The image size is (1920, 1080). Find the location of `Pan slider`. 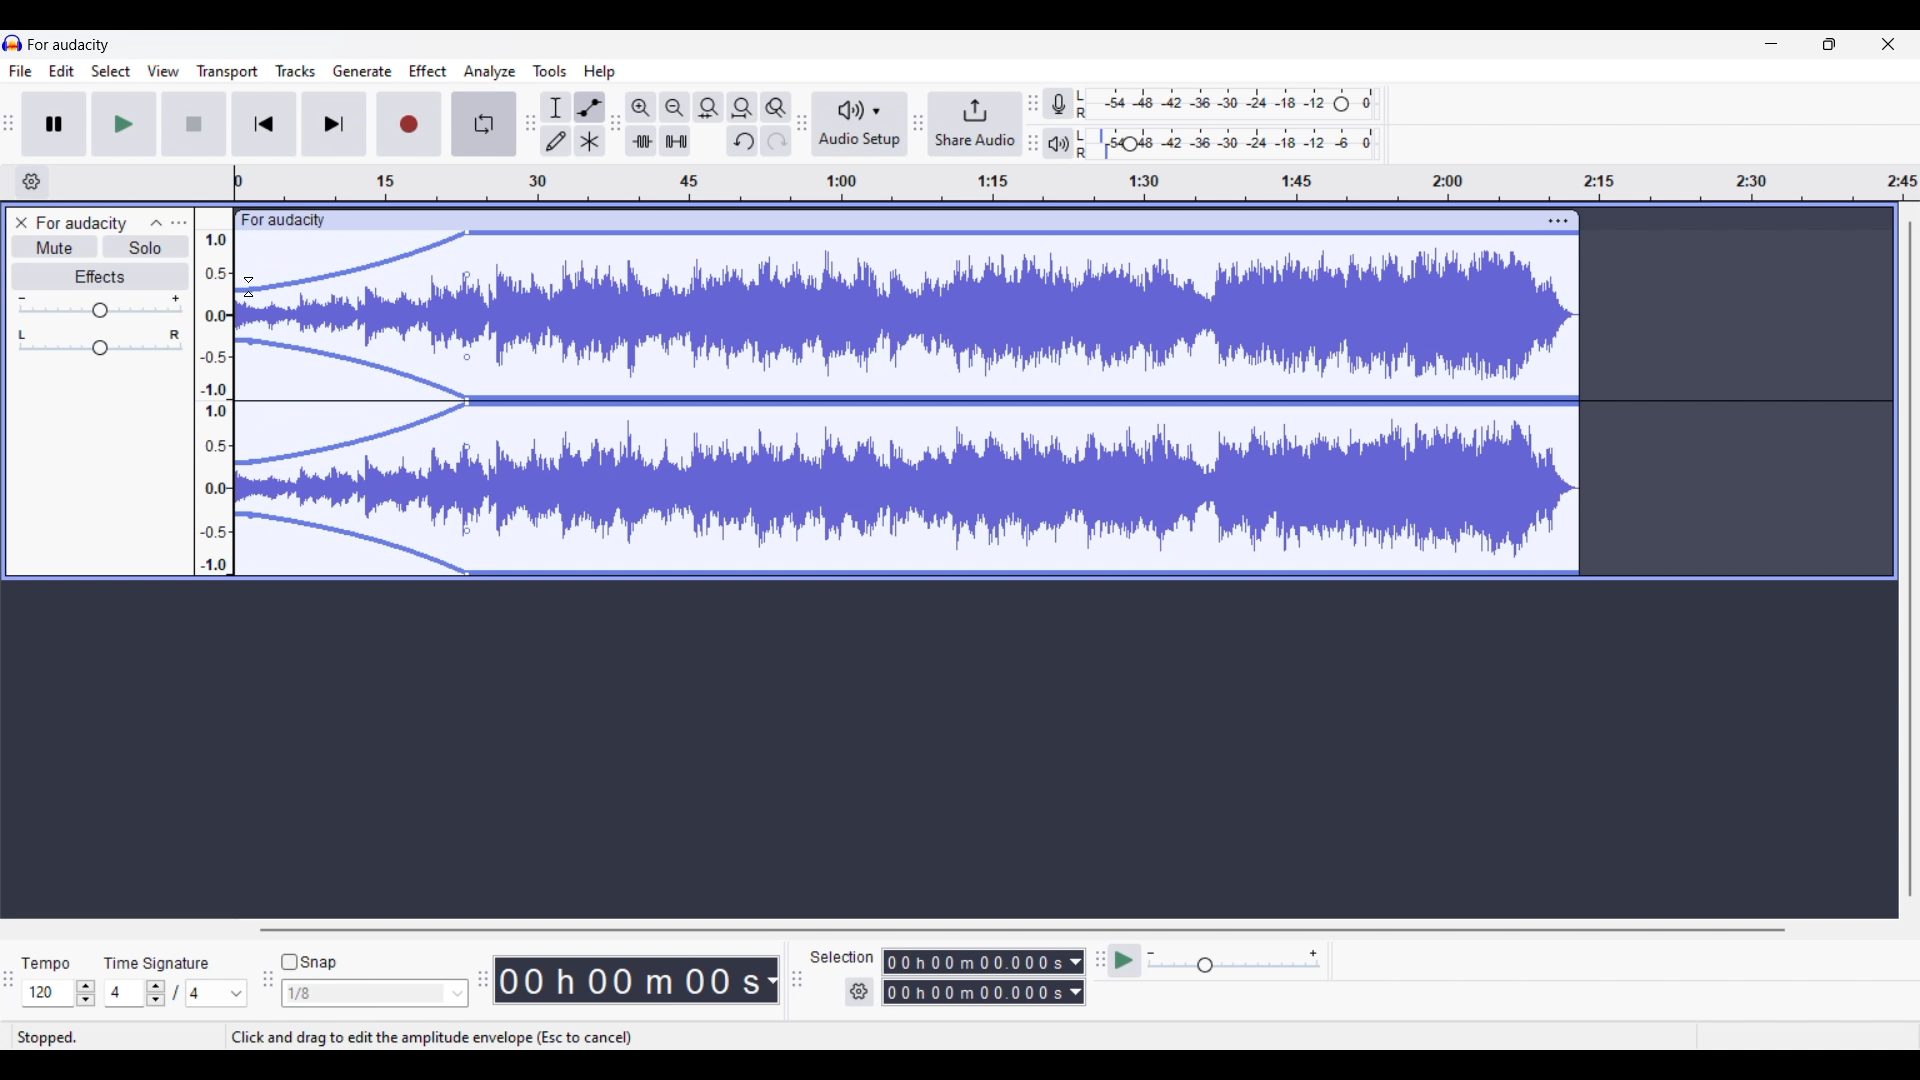

Pan slider is located at coordinates (99, 343).